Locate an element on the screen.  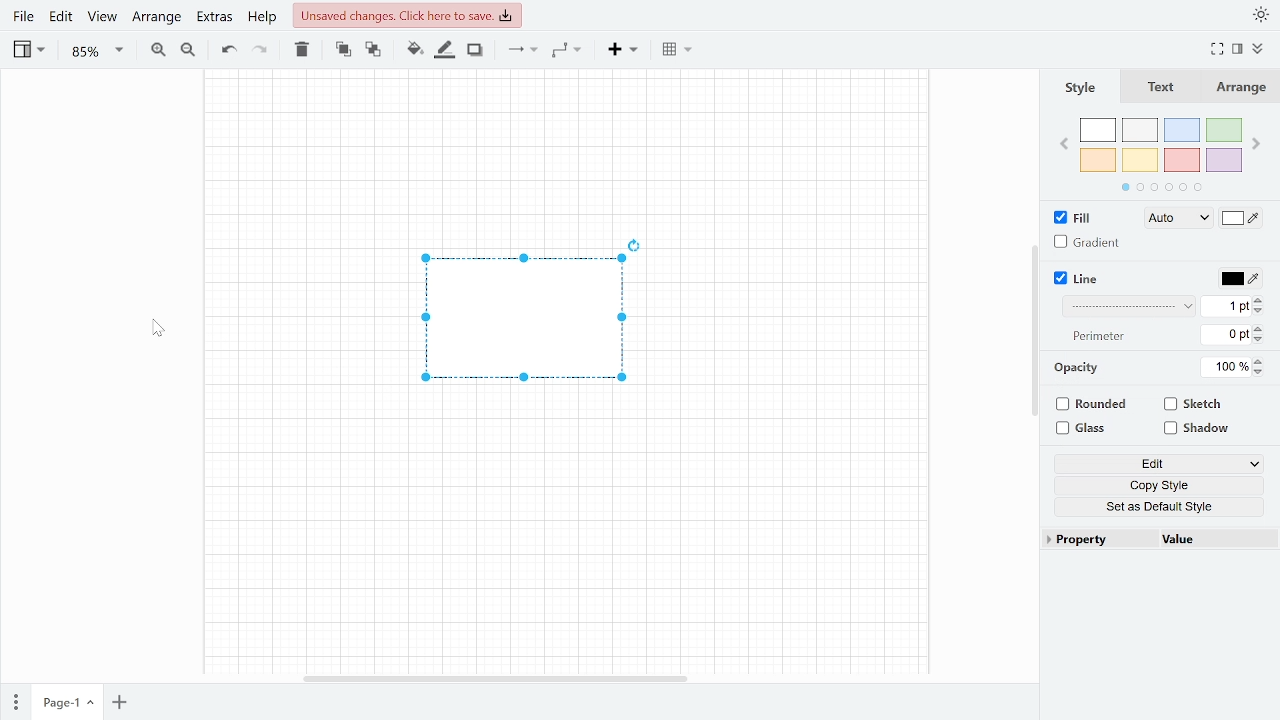
Fill style is located at coordinates (1241, 218).